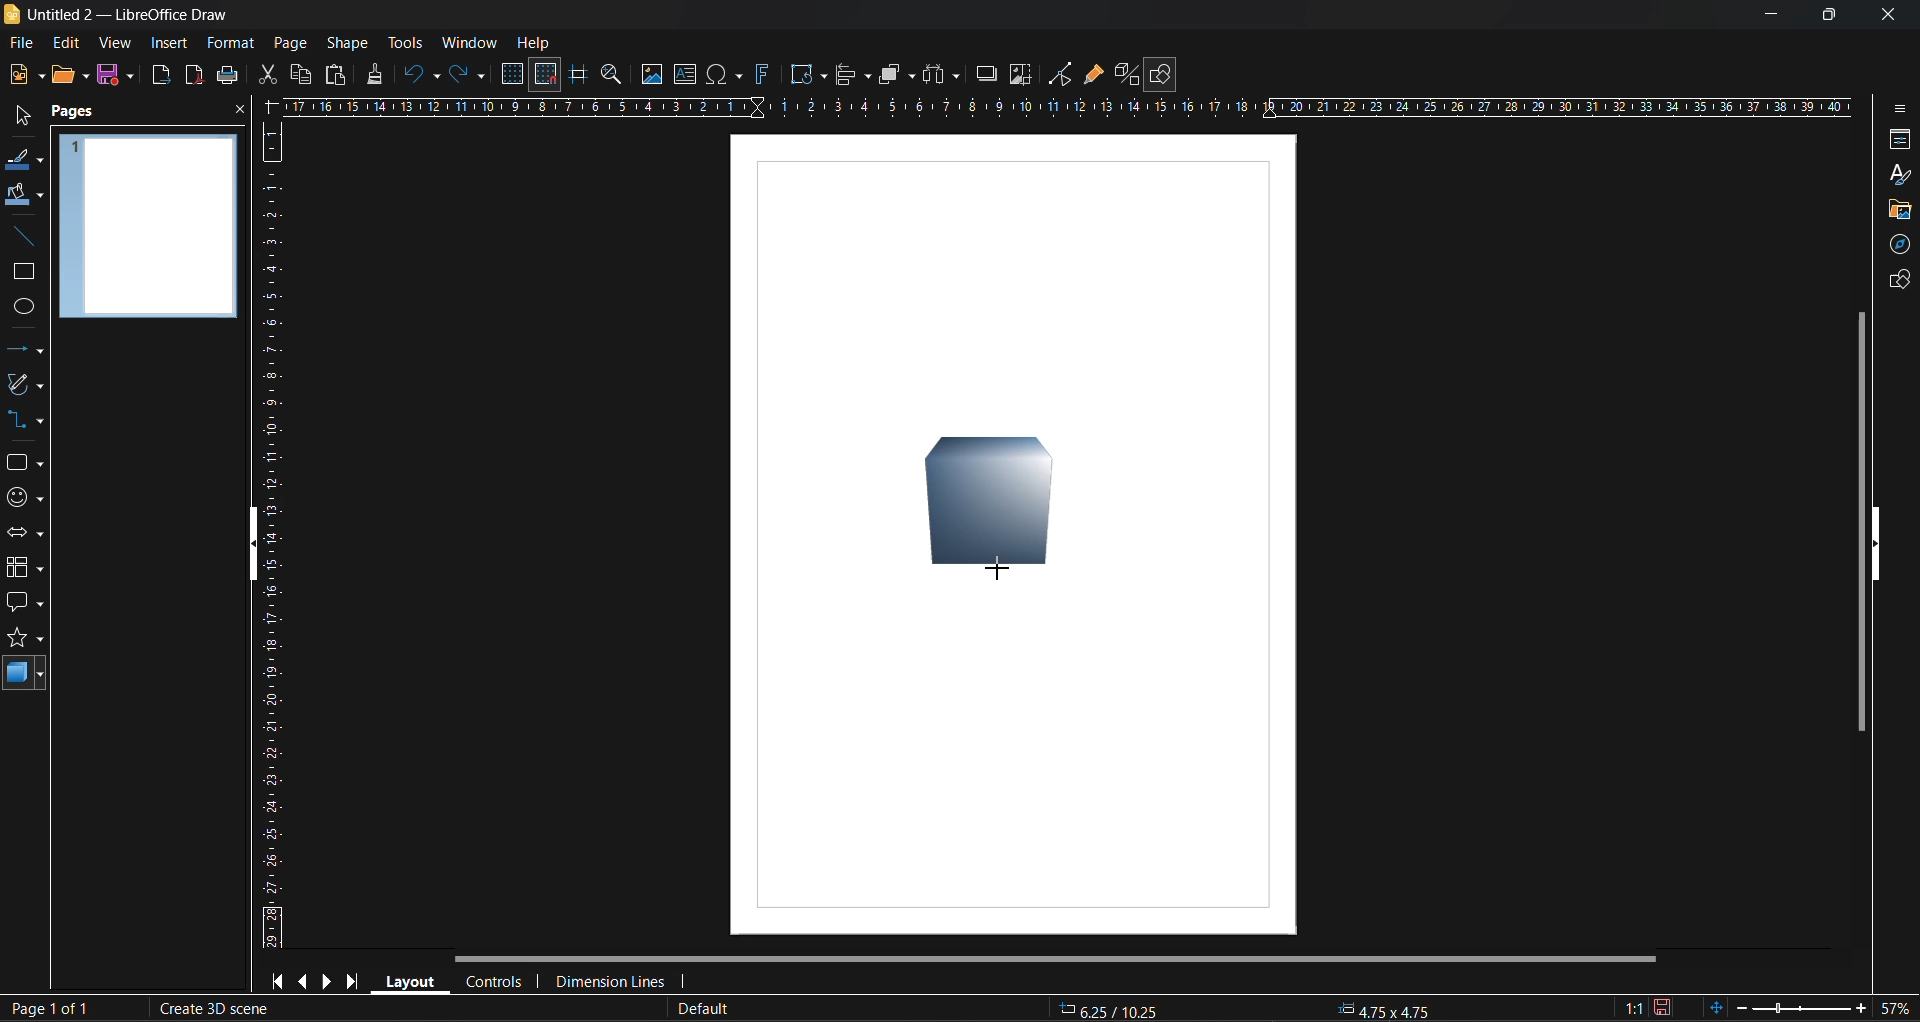 The height and width of the screenshot is (1022, 1920). What do you see at coordinates (26, 534) in the screenshot?
I see `block arrows` at bounding box center [26, 534].